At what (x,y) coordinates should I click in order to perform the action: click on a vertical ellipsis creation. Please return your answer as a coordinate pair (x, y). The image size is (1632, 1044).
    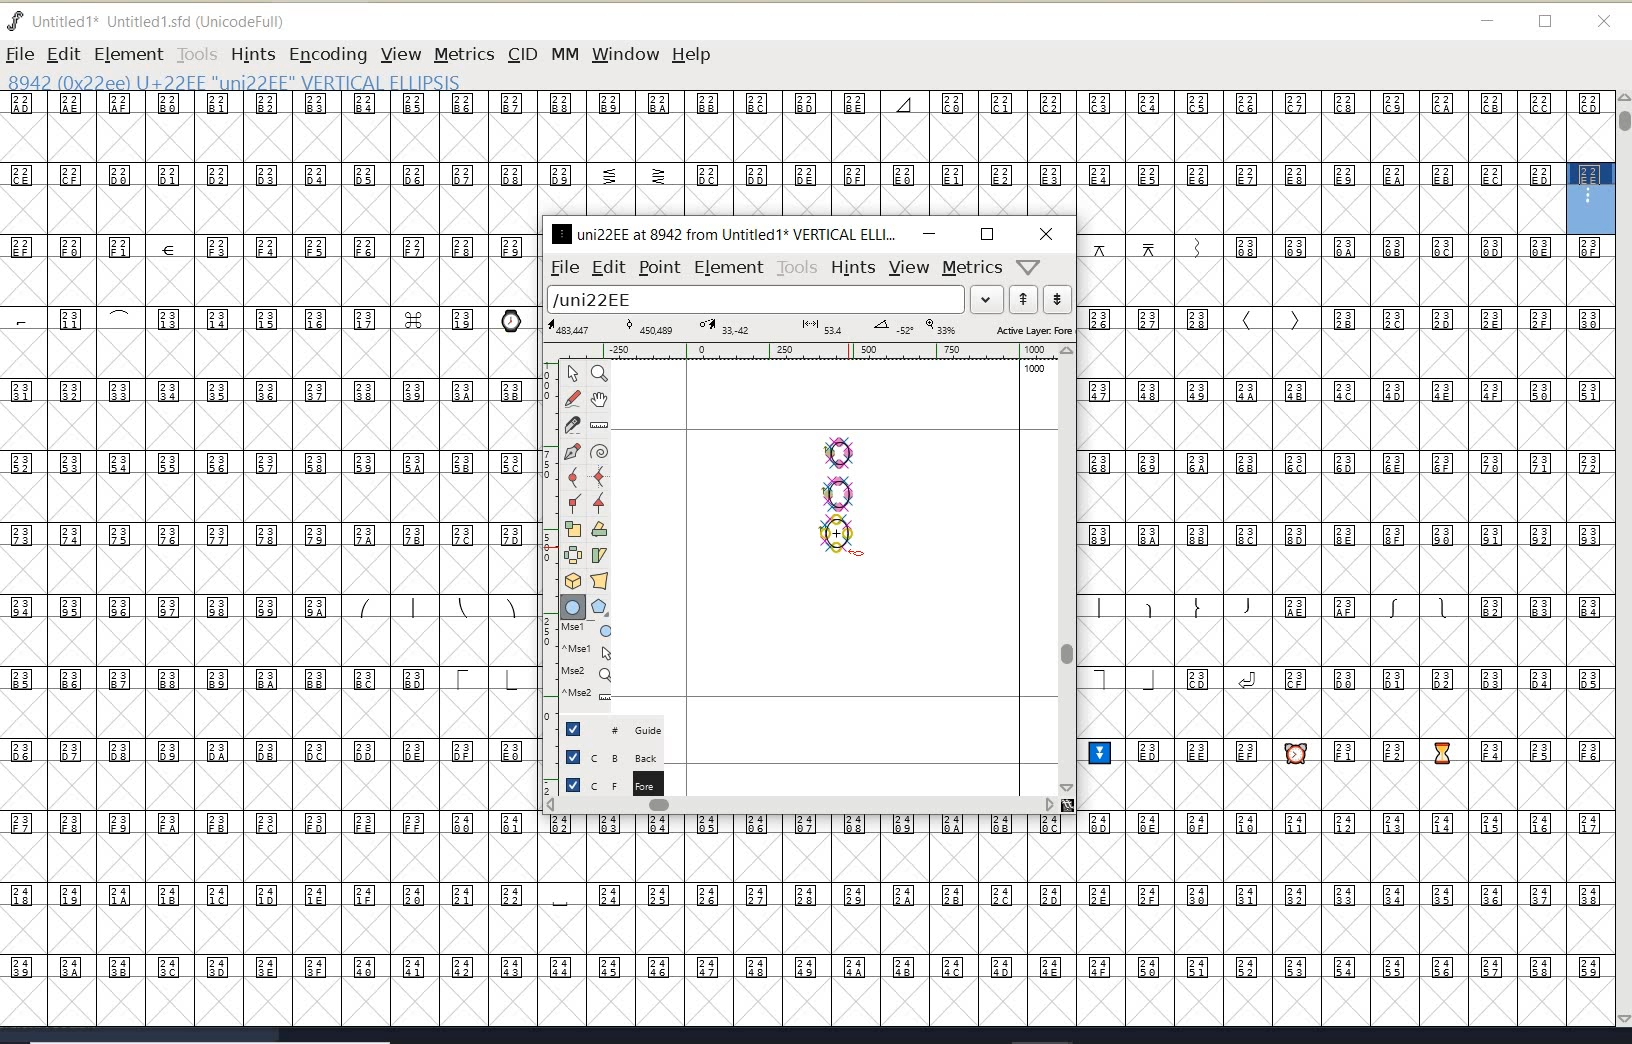
    Looking at the image, I should click on (841, 450).